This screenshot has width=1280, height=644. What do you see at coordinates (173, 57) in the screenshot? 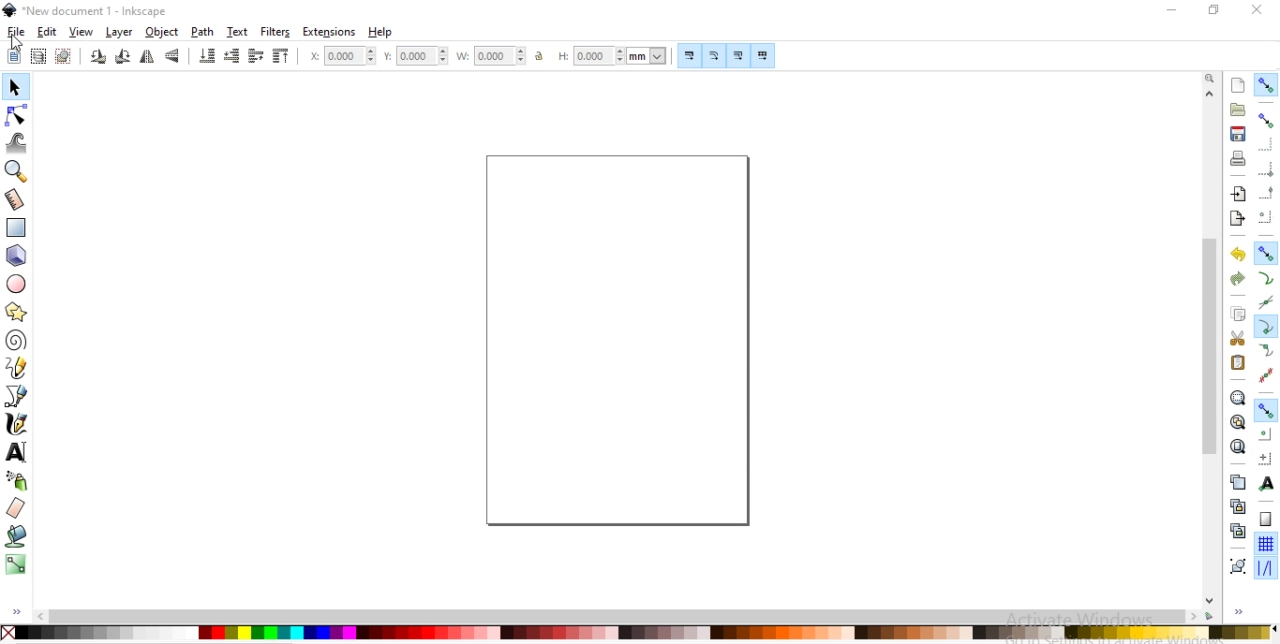
I see `flip vertically` at bounding box center [173, 57].